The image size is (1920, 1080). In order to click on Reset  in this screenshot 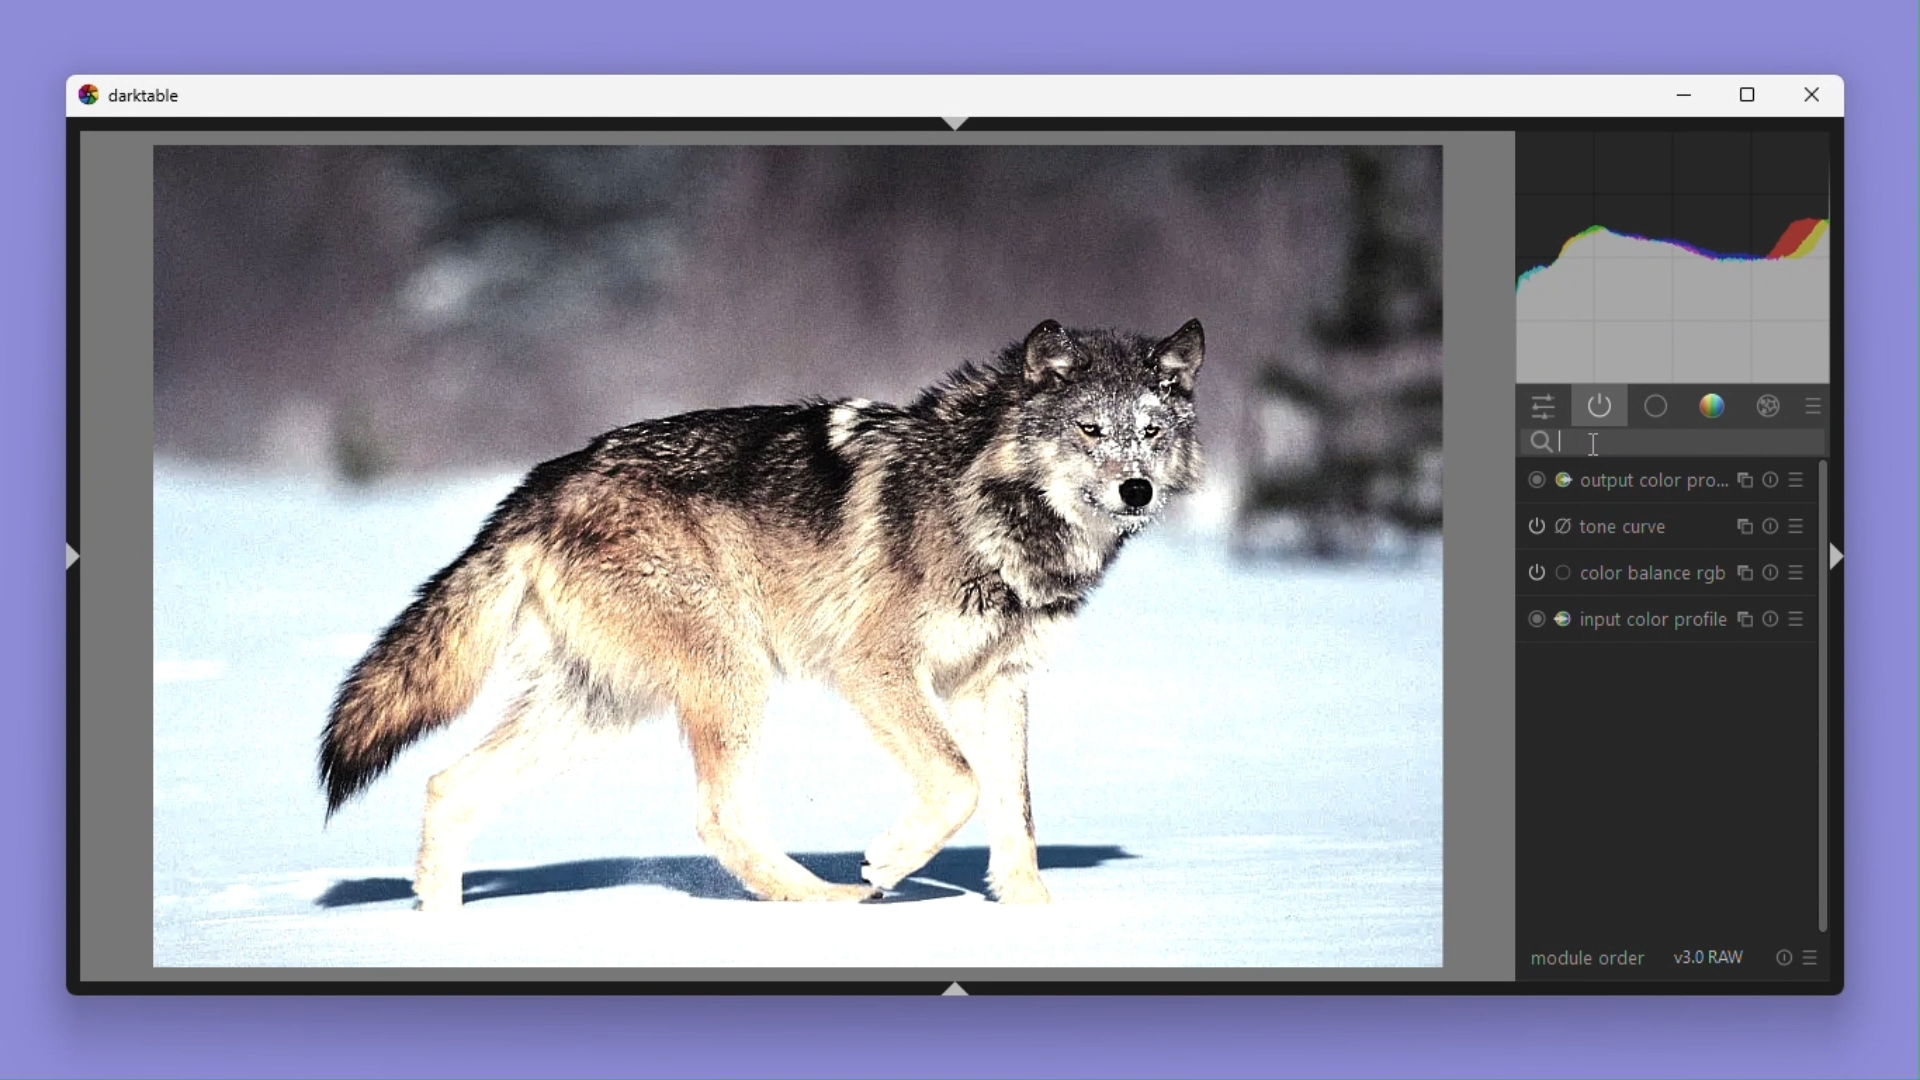, I will do `click(1773, 619)`.